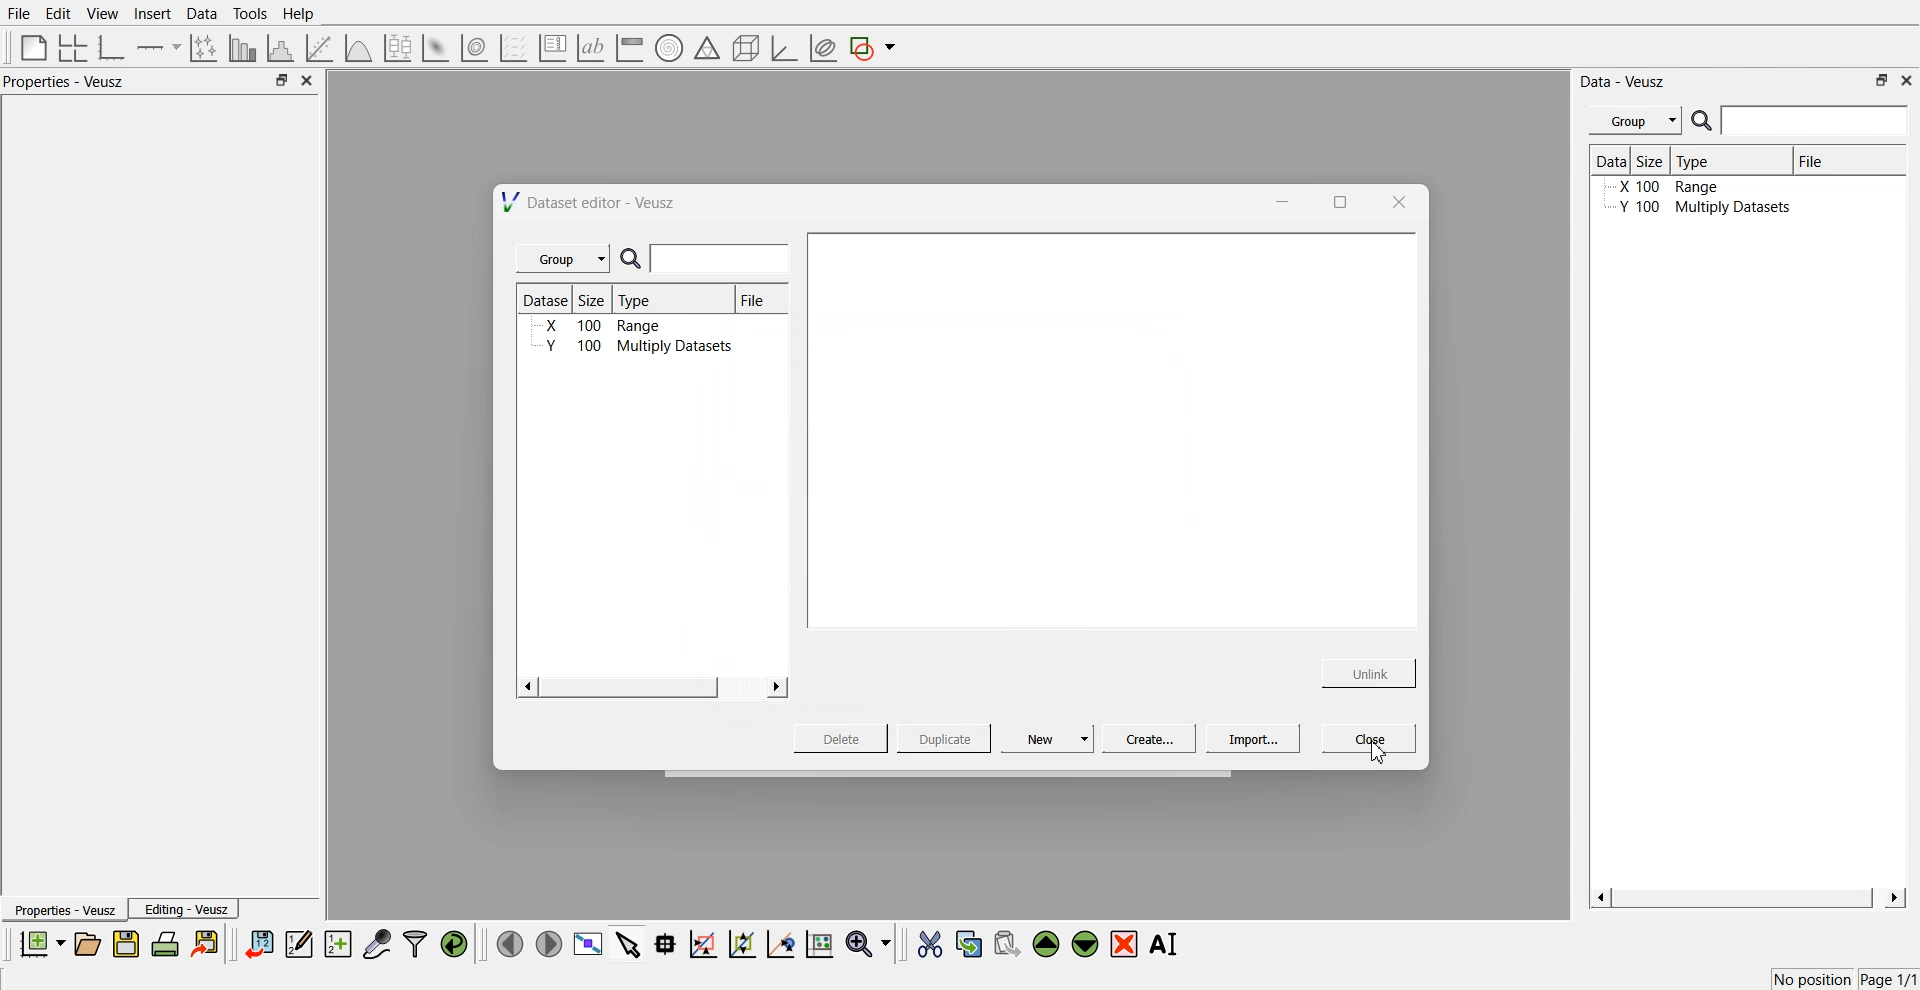 The height and width of the screenshot is (990, 1920). Describe the element at coordinates (1253, 739) in the screenshot. I see `Import...` at that location.